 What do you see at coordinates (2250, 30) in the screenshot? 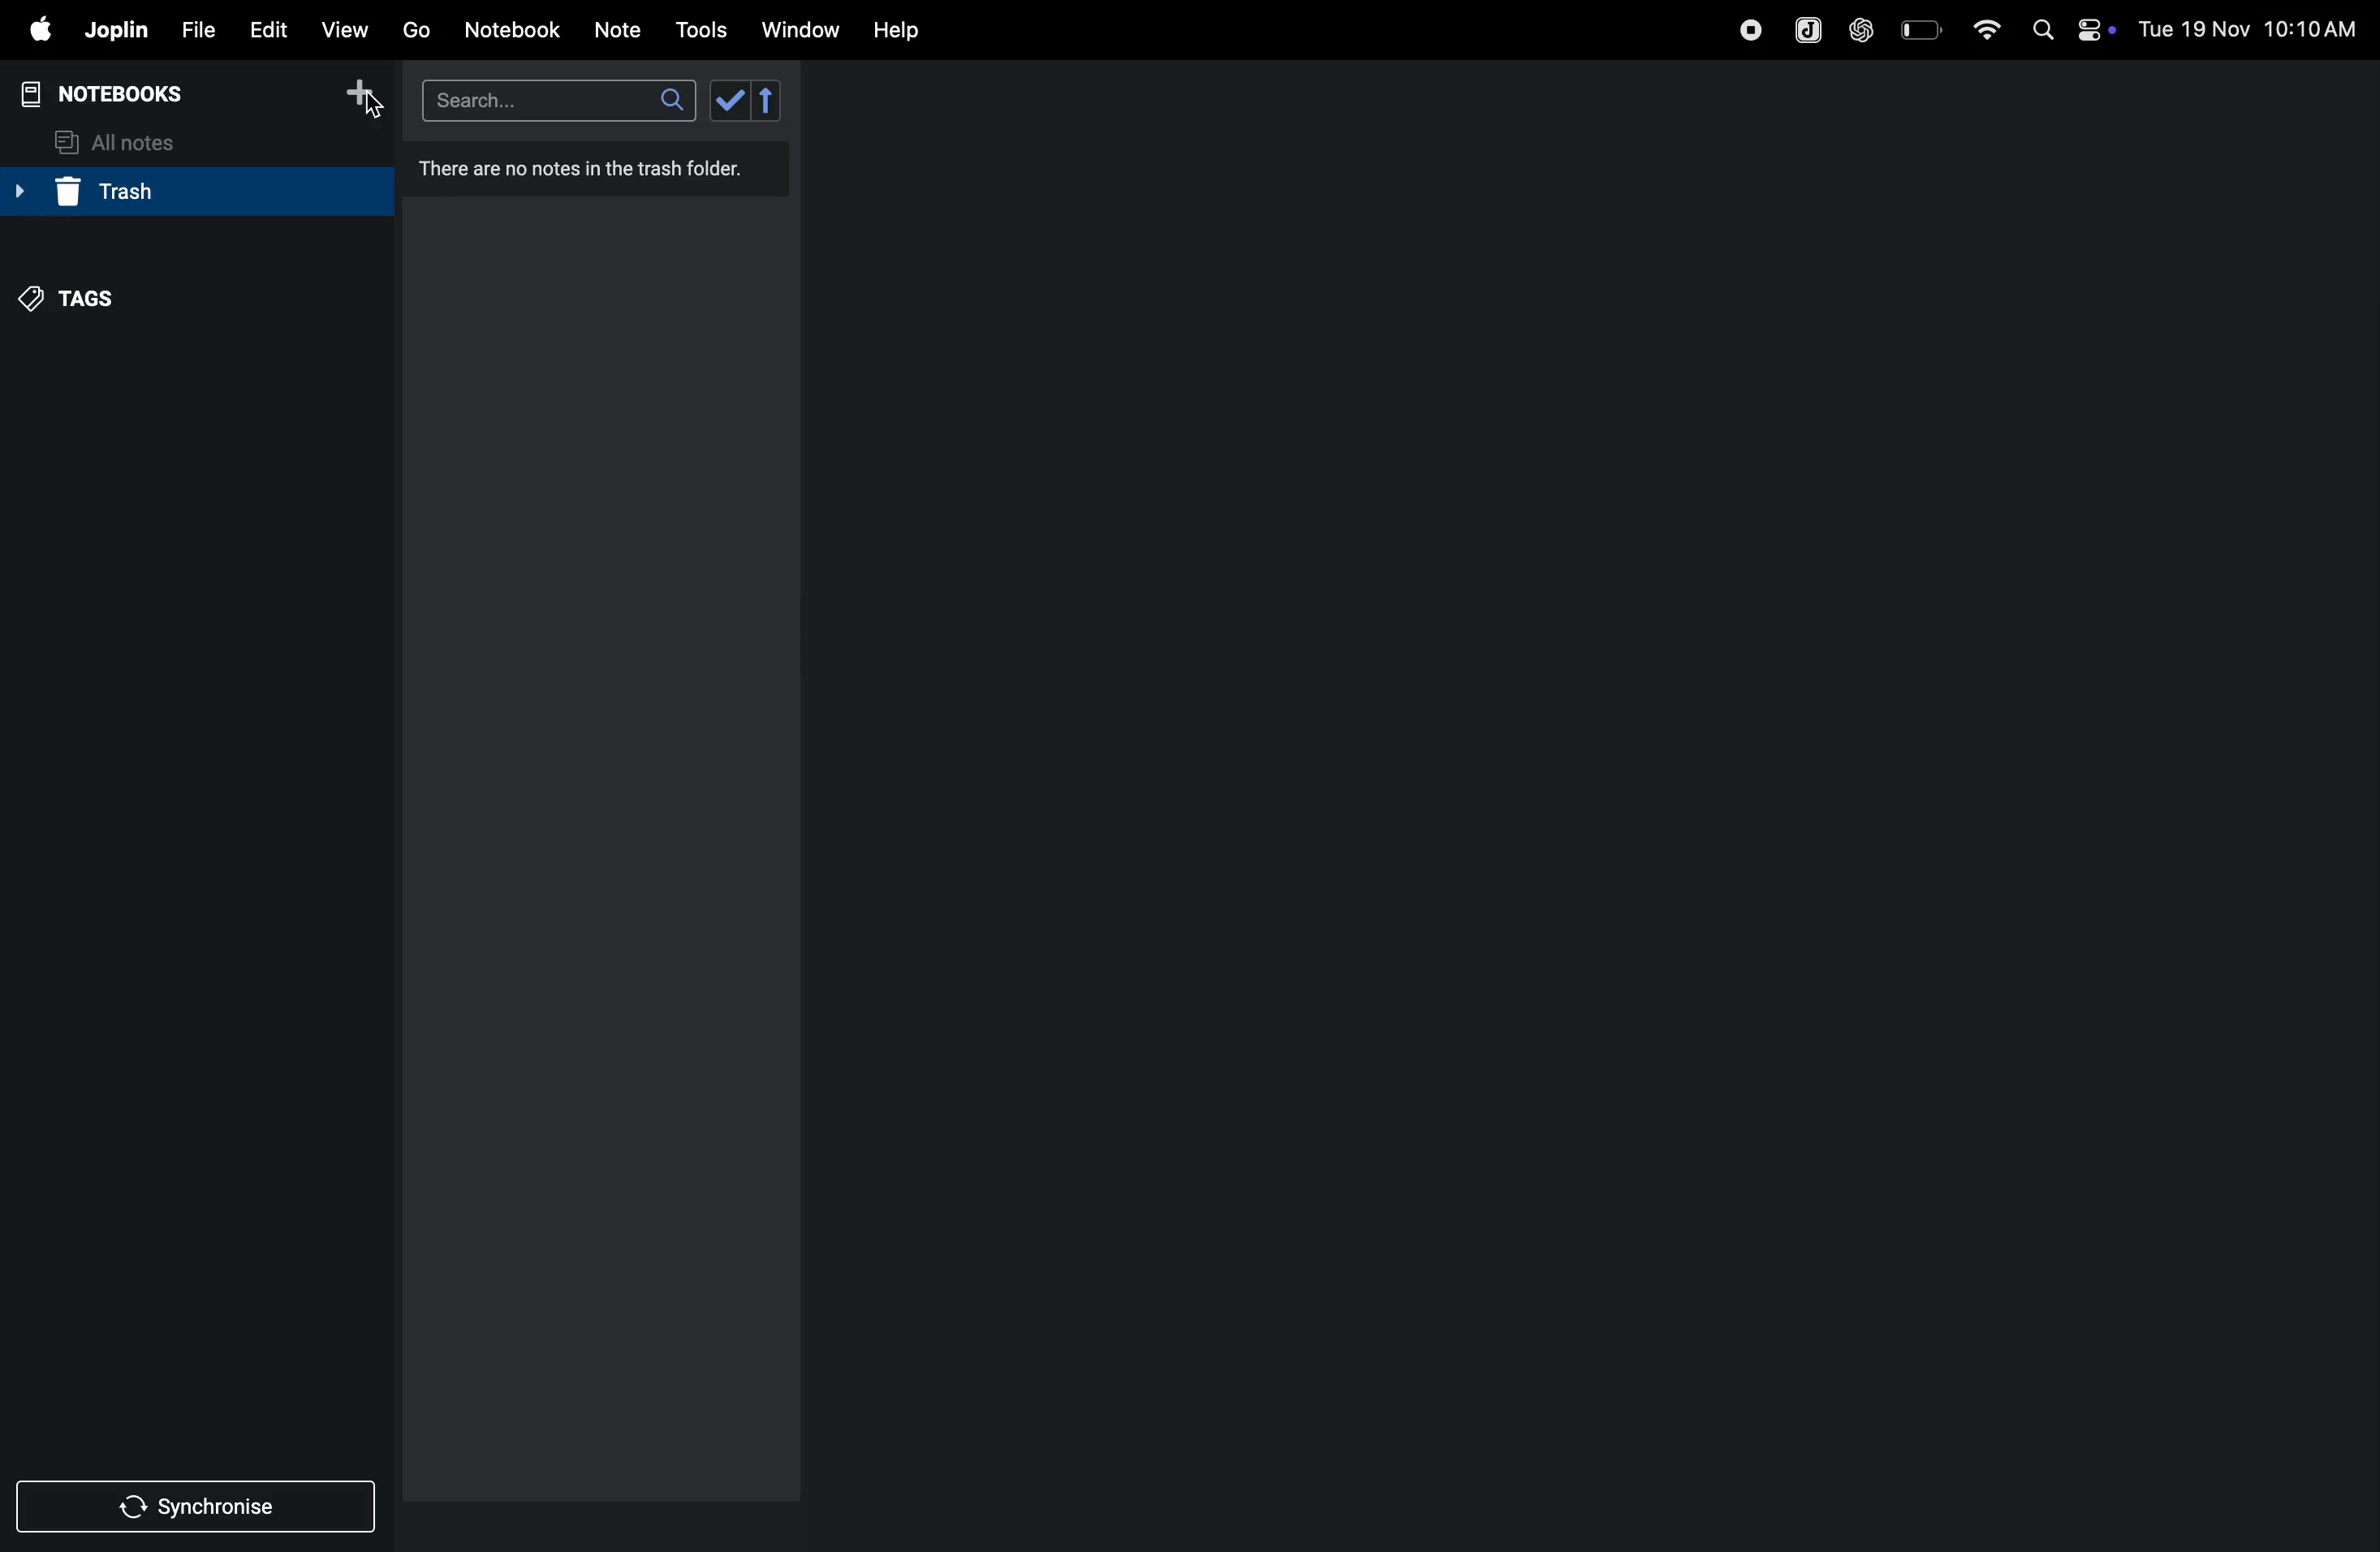
I see `Tue 19 Nov 10:10 AM(date and time)` at bounding box center [2250, 30].